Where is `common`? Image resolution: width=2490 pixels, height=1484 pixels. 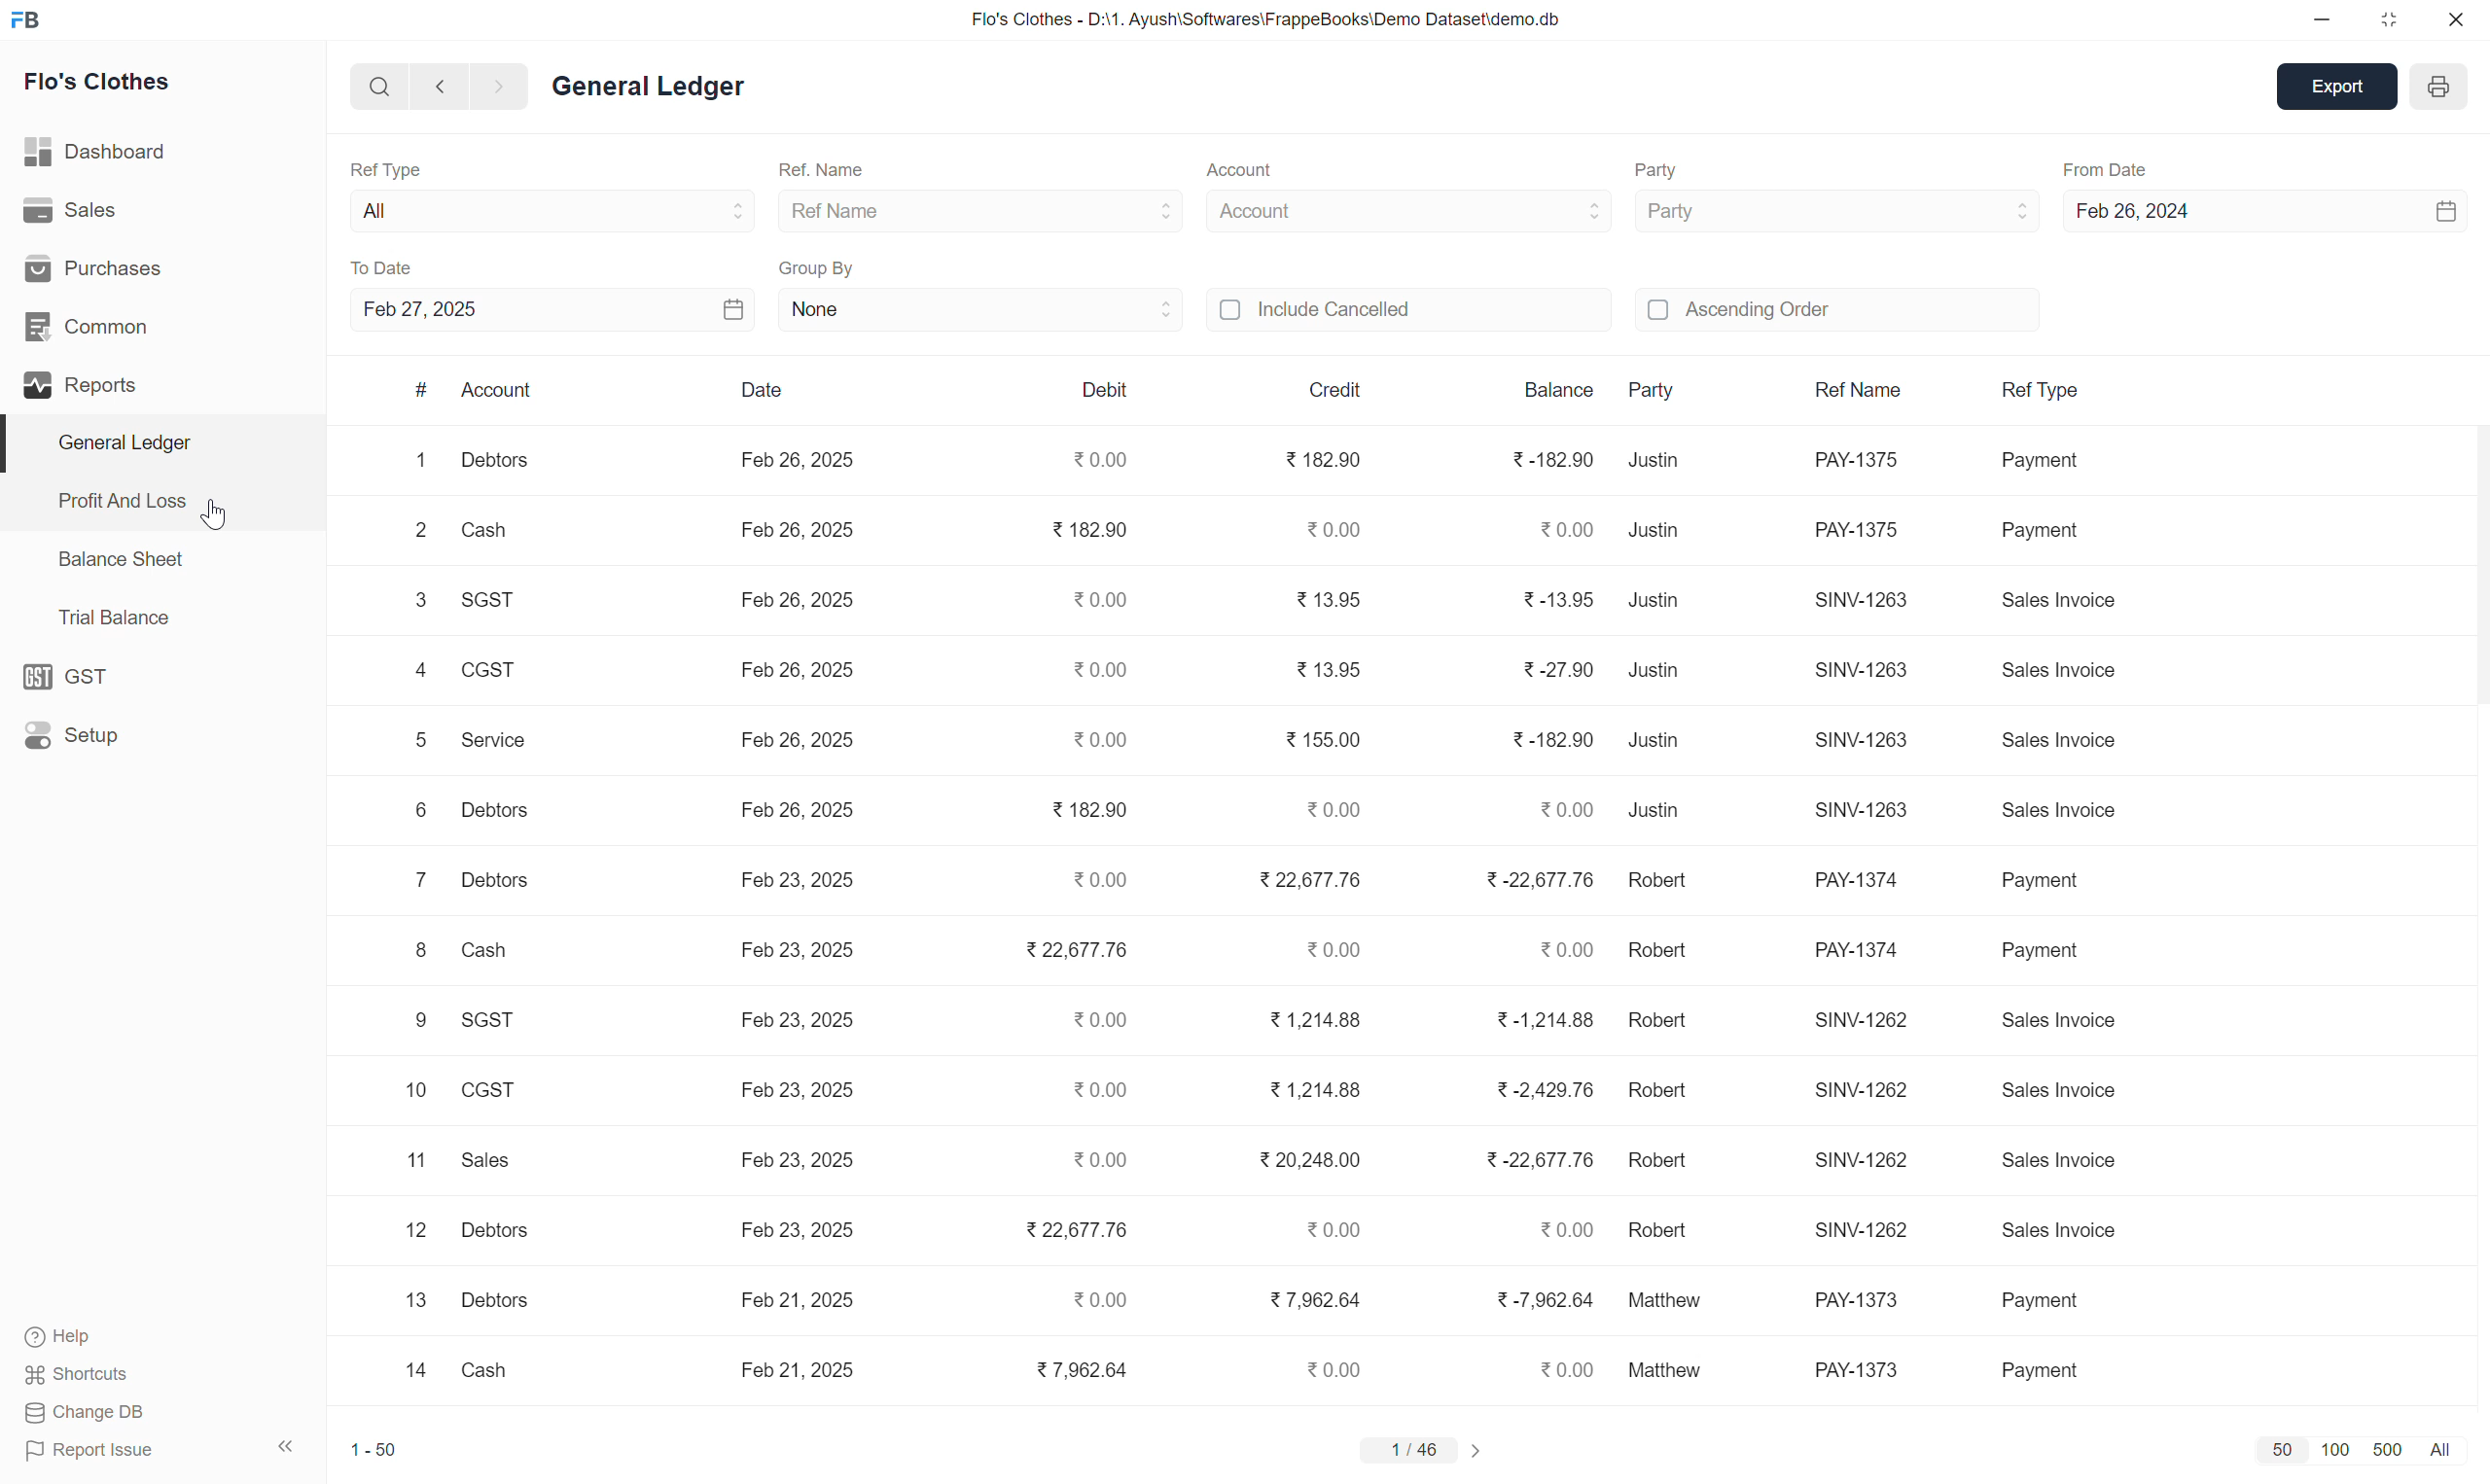 common is located at coordinates (86, 324).